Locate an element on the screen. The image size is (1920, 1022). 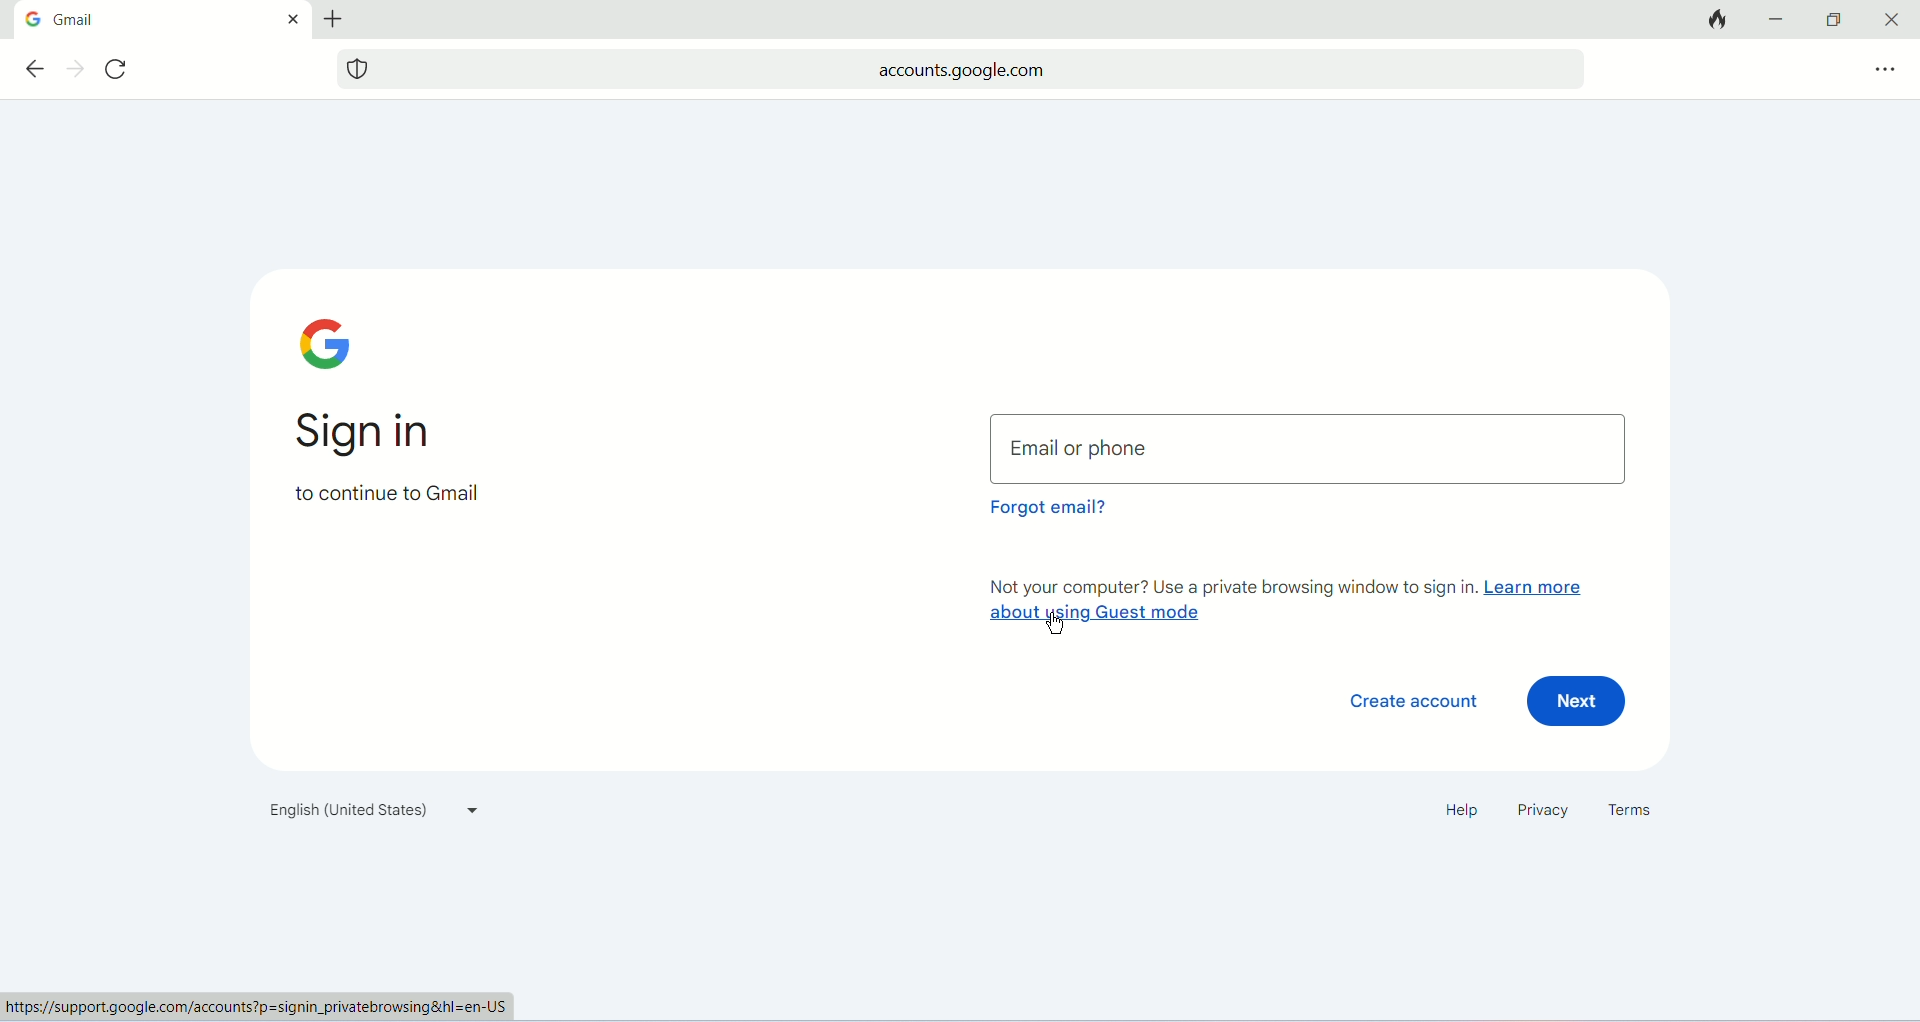
mouse pointer is located at coordinates (1048, 621).